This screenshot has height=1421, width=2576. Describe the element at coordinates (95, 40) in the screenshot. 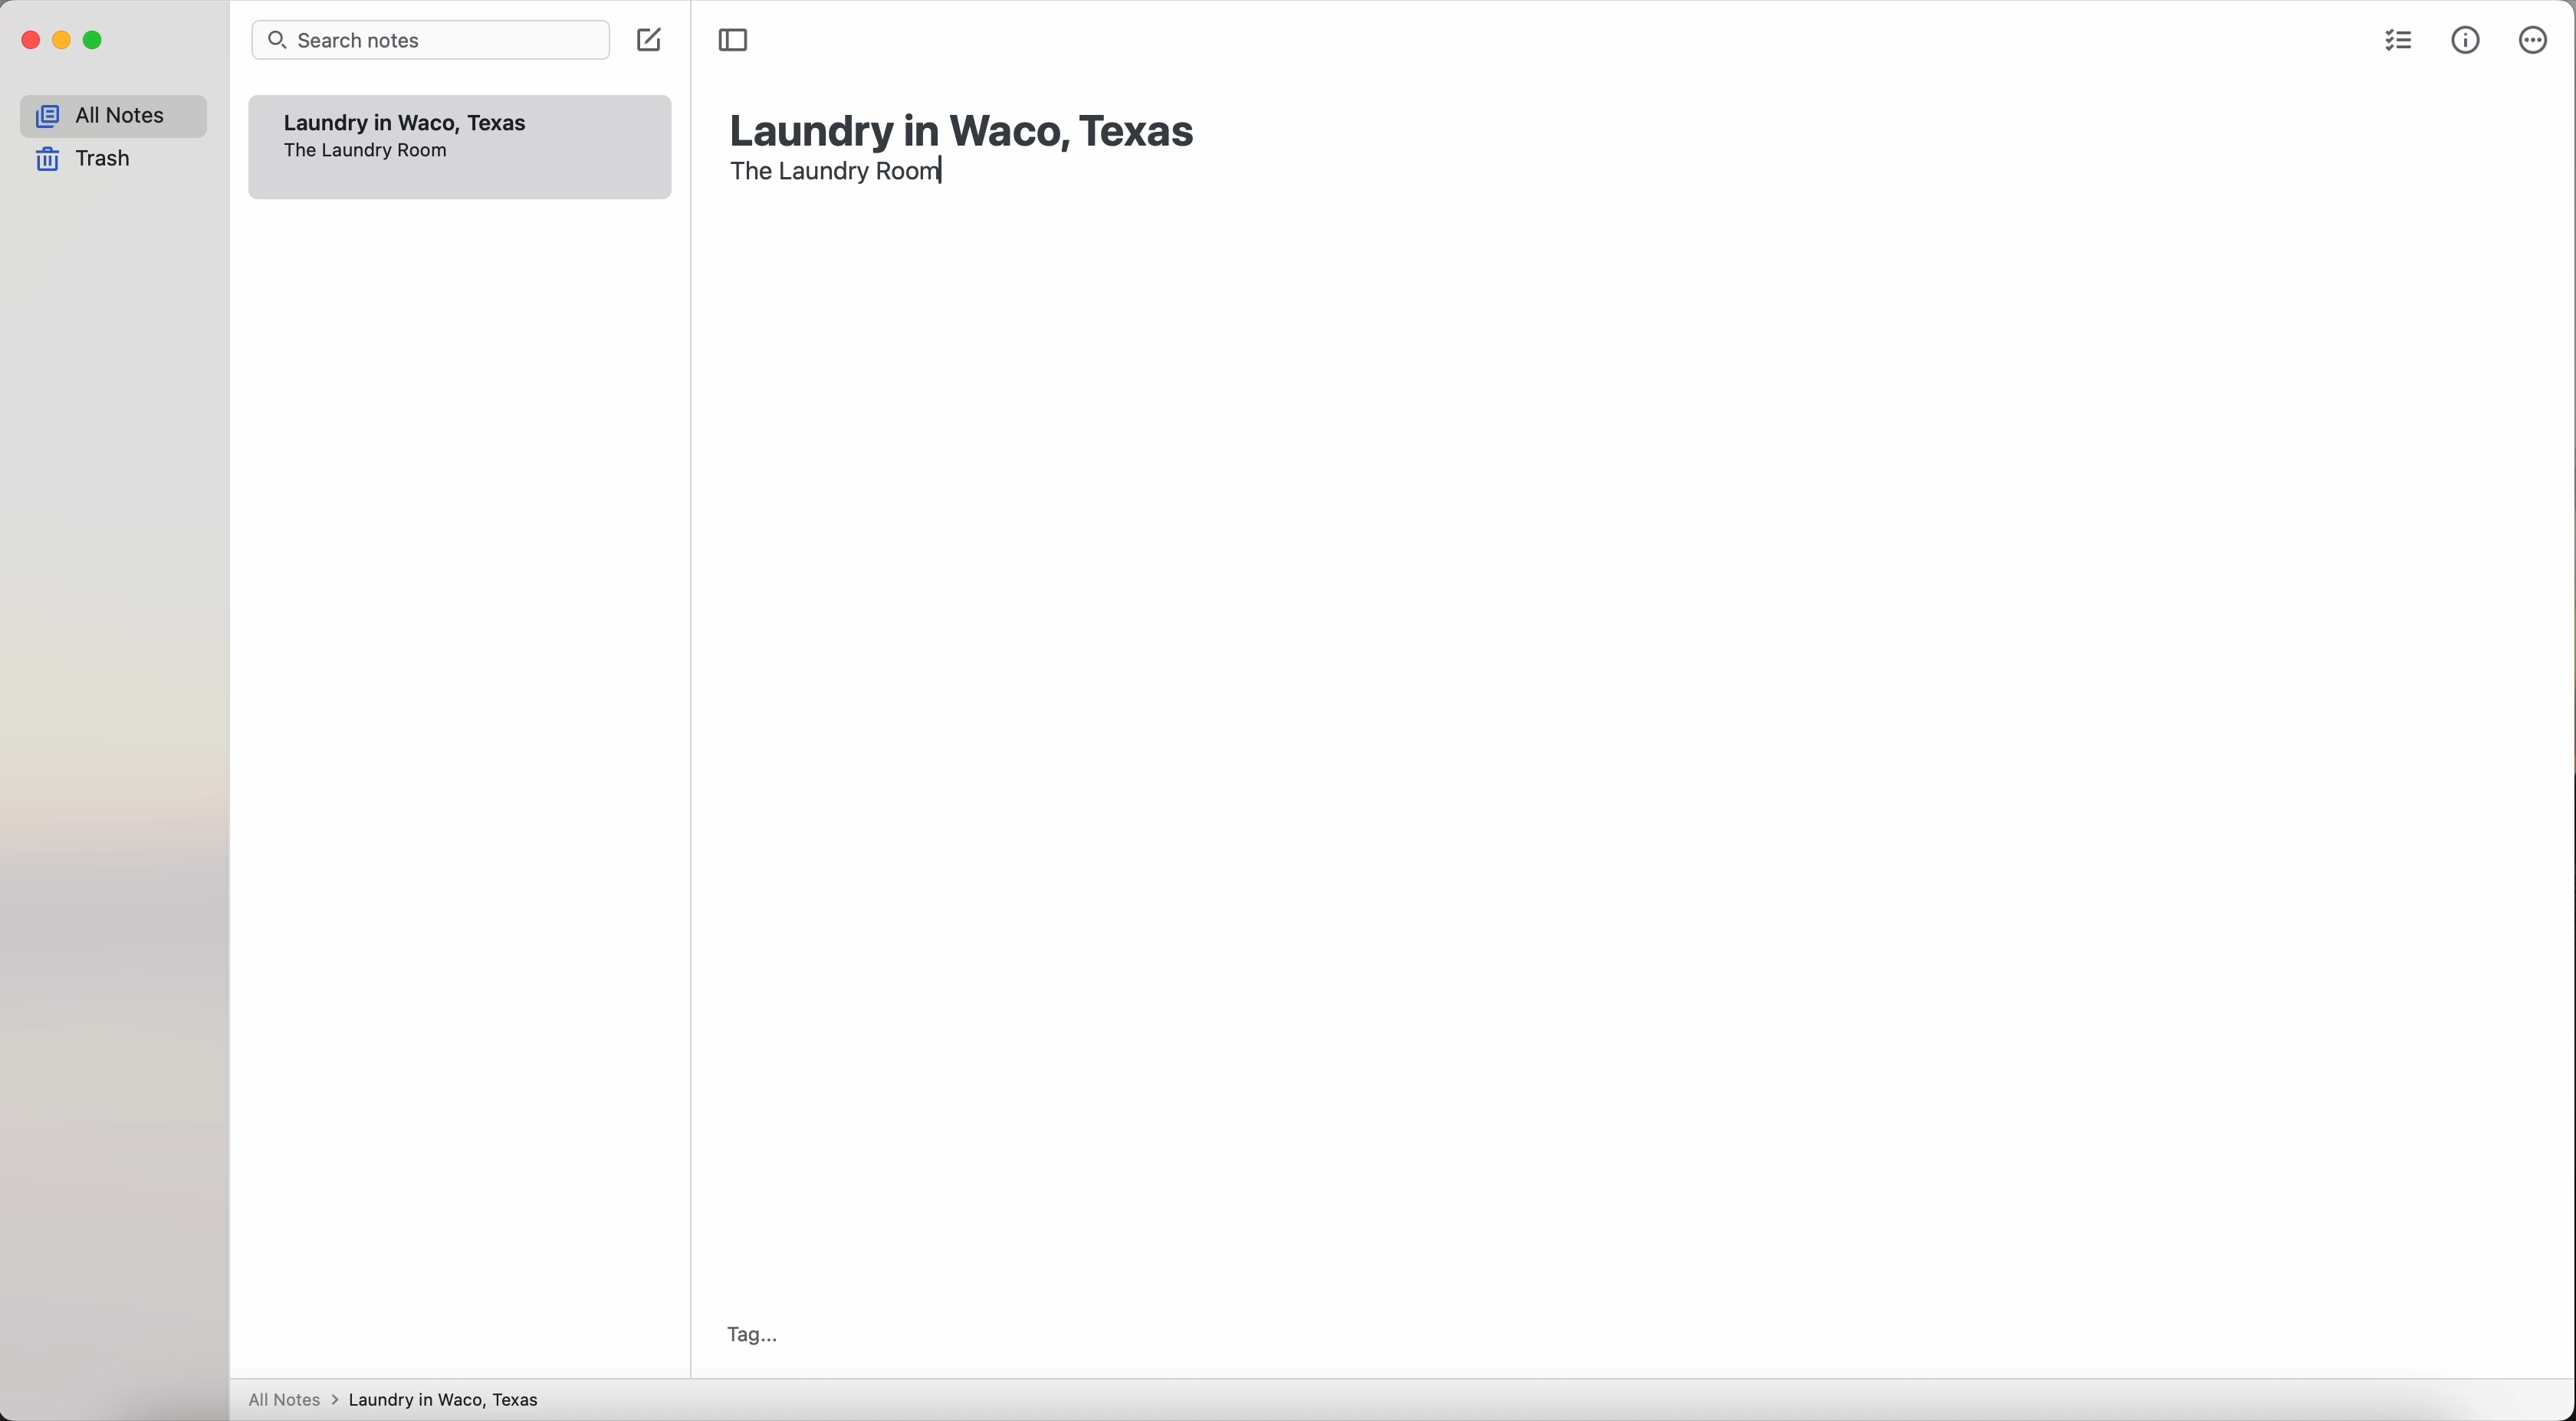

I see `maximize app` at that location.